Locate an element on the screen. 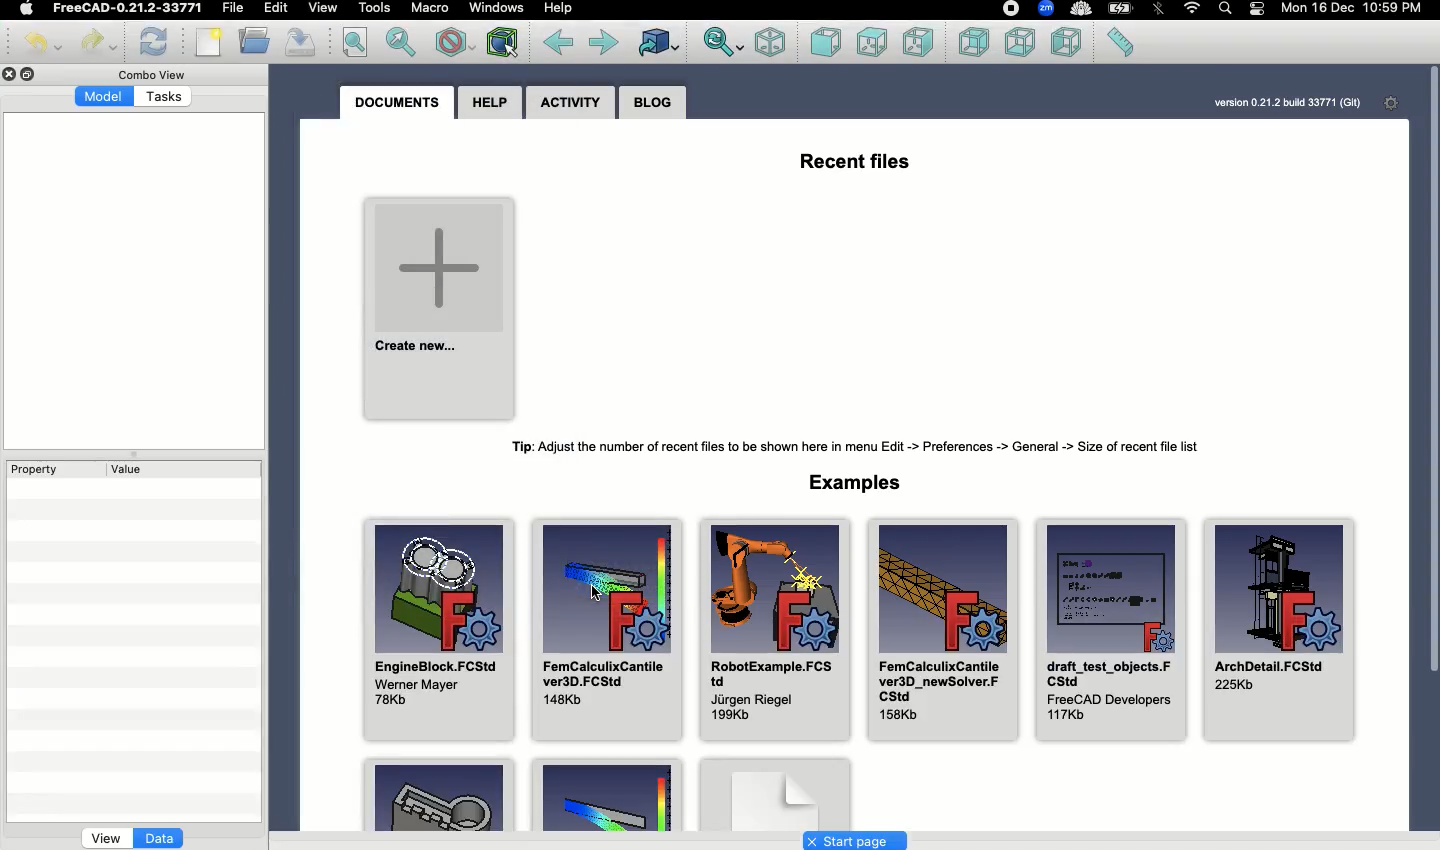 This screenshot has height=850, width=1440. Scroll is located at coordinates (1431, 367).